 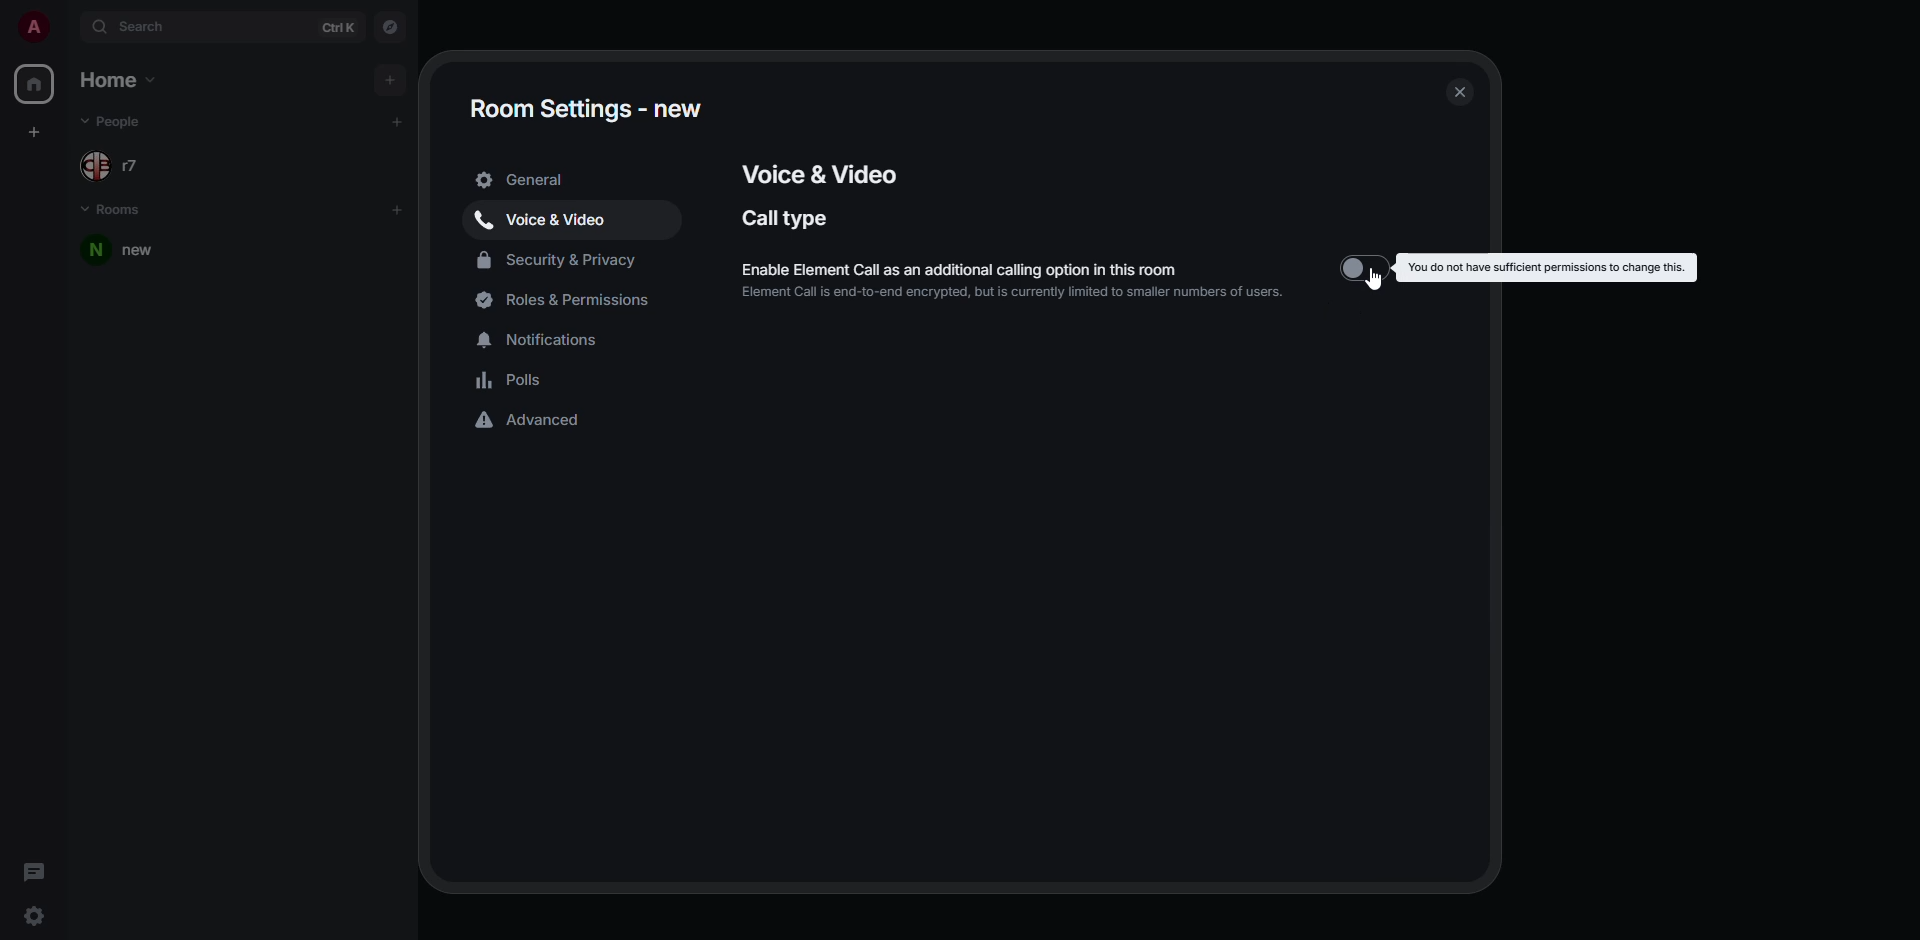 What do you see at coordinates (814, 173) in the screenshot?
I see `voice & video` at bounding box center [814, 173].